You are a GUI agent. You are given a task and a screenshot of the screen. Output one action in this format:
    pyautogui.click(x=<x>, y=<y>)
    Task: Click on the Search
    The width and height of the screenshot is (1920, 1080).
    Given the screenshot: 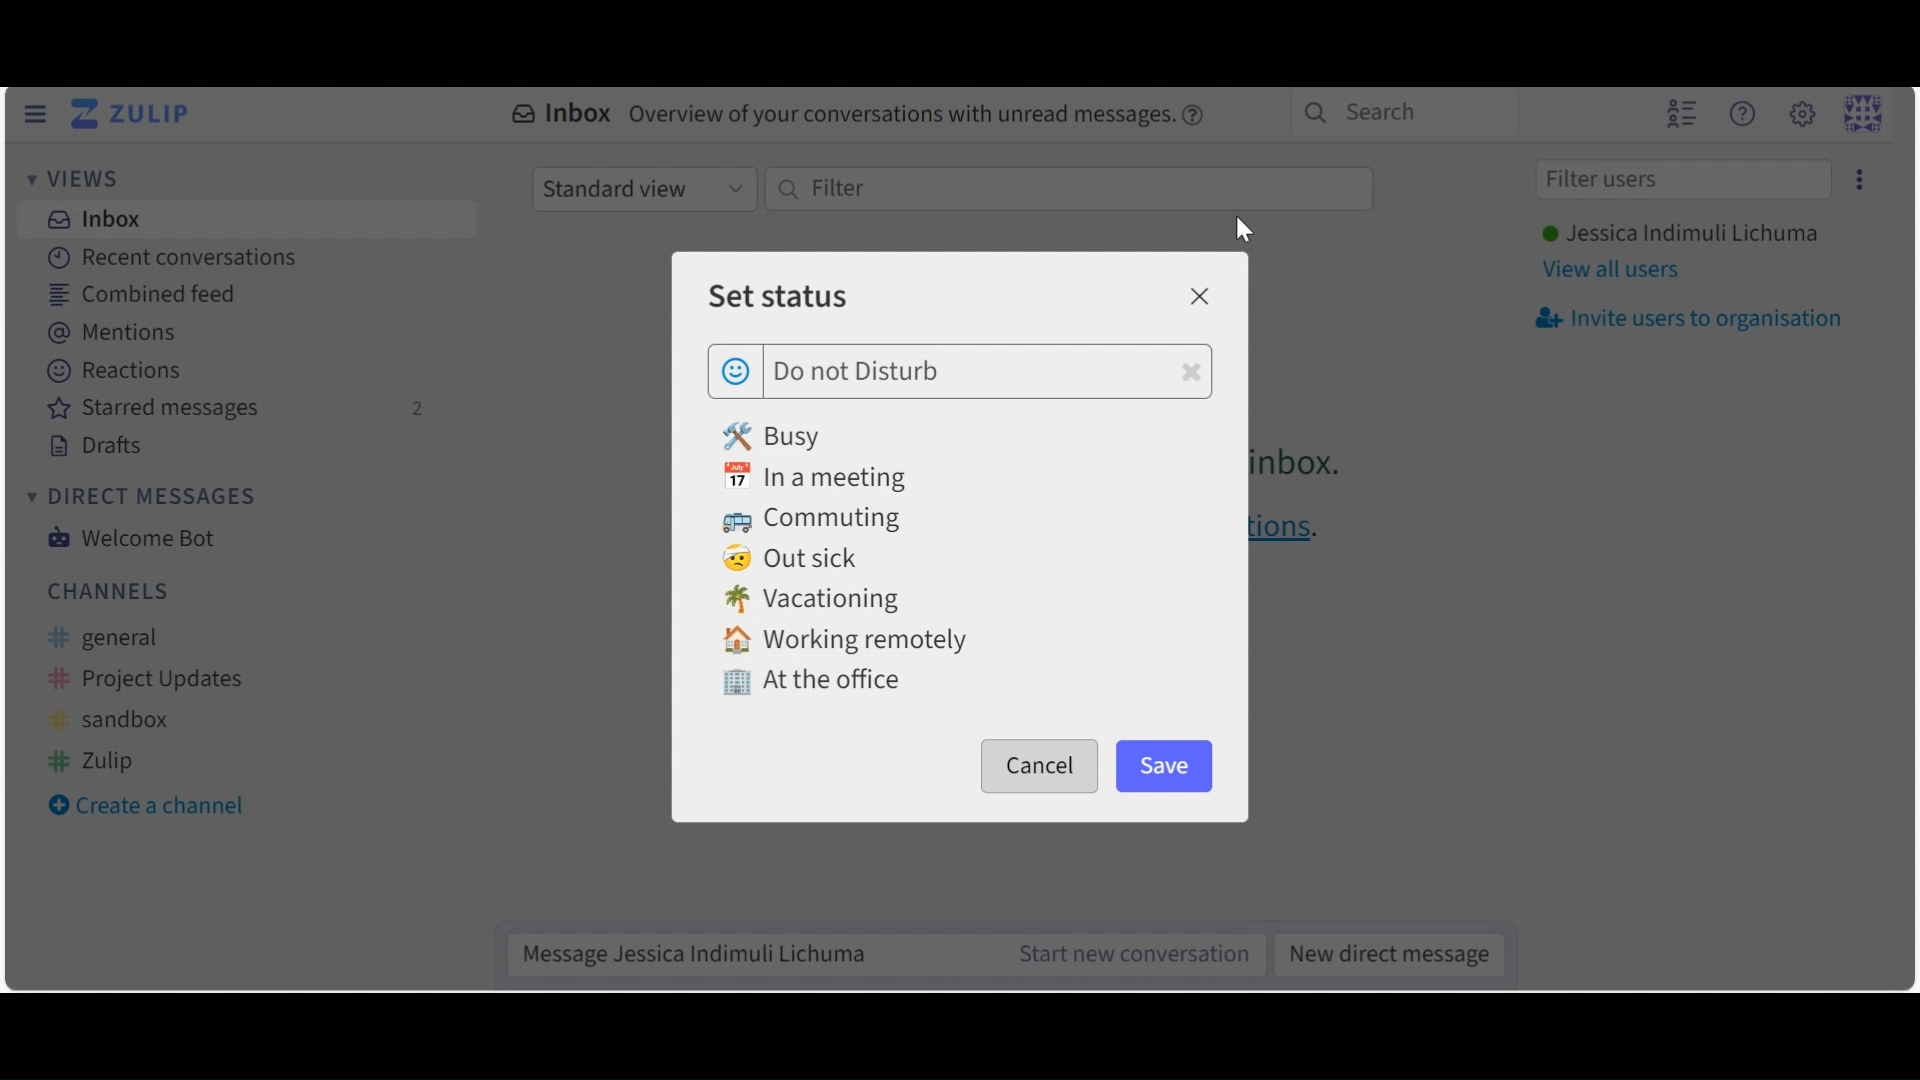 What is the action you would take?
    pyautogui.click(x=1400, y=112)
    